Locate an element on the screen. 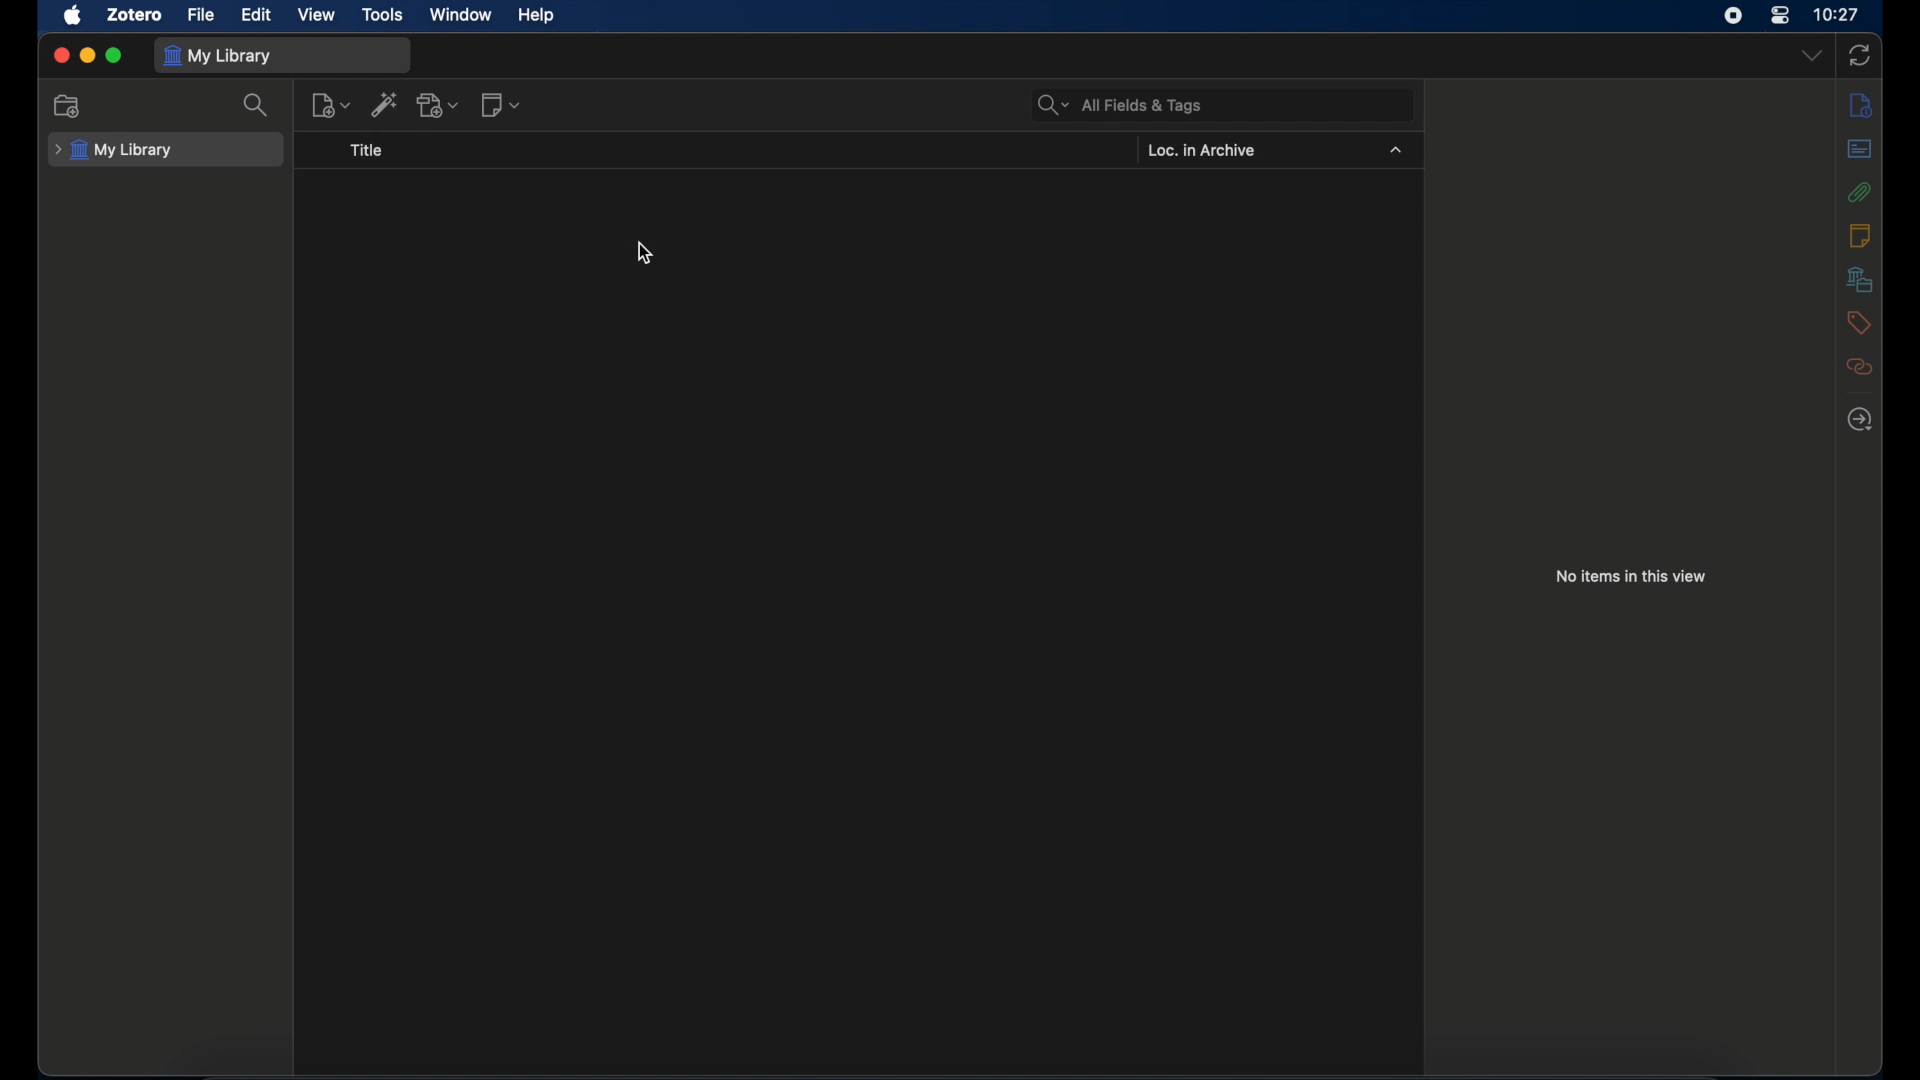 This screenshot has height=1080, width=1920. window is located at coordinates (462, 15).